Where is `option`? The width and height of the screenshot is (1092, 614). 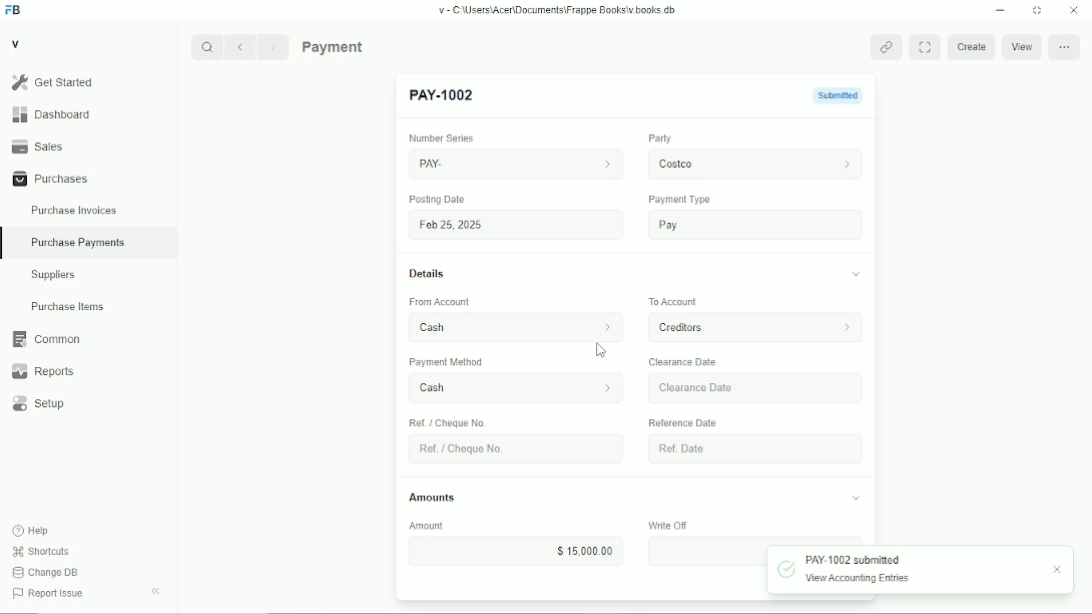
option is located at coordinates (1066, 48).